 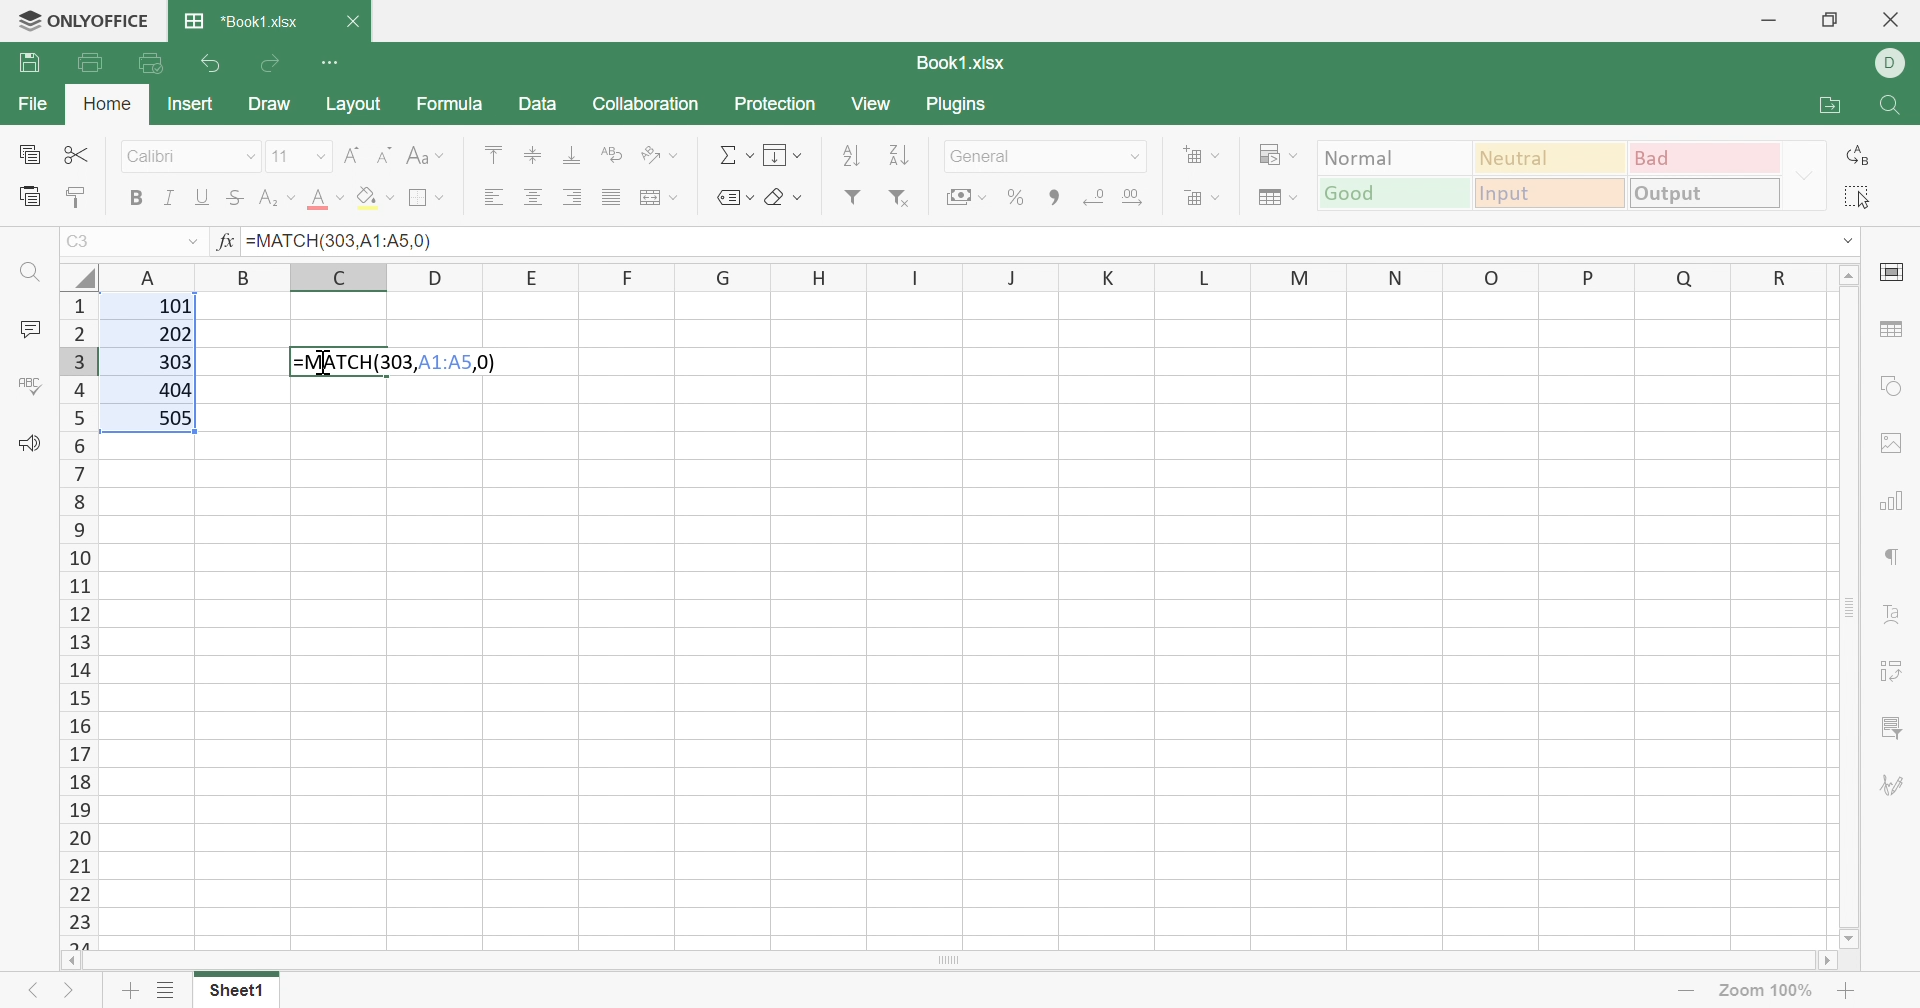 What do you see at coordinates (610, 156) in the screenshot?
I see `Wrap Text` at bounding box center [610, 156].